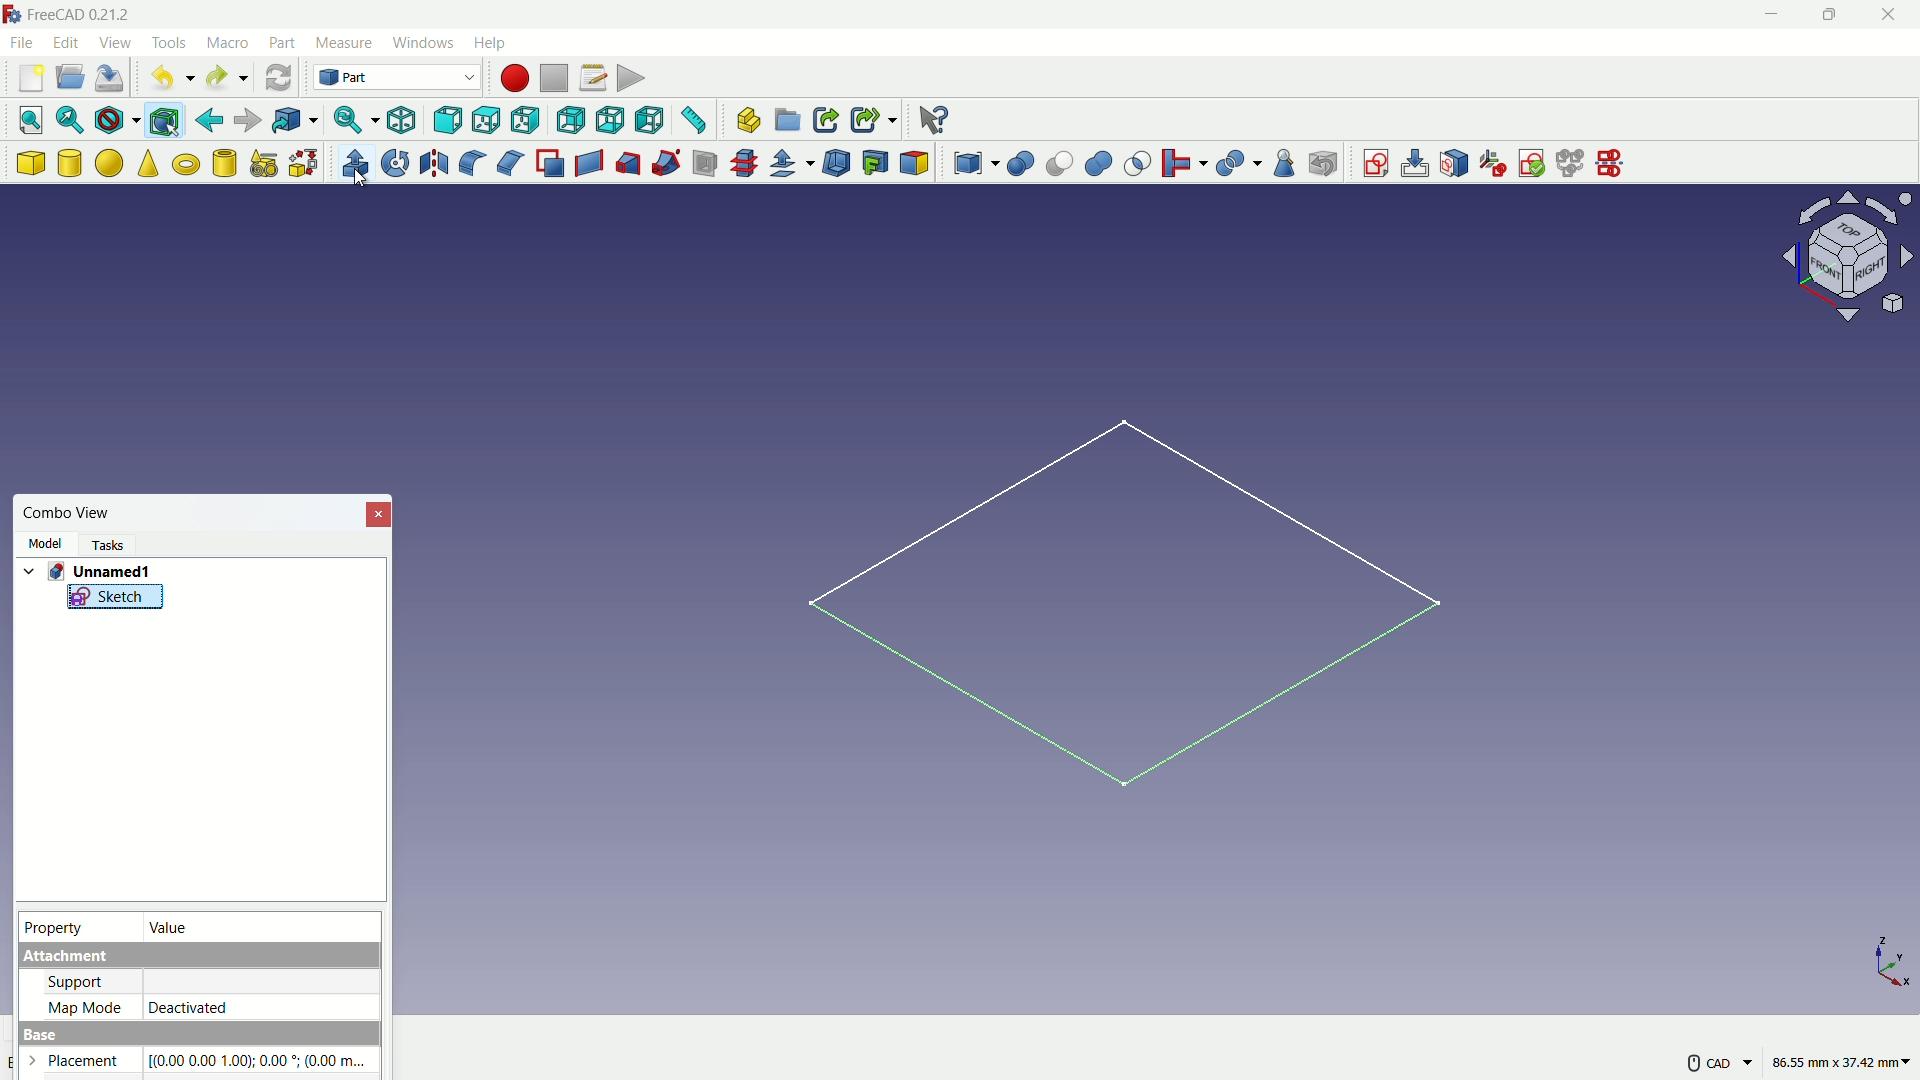 This screenshot has height=1080, width=1920. I want to click on help menu, so click(492, 42).